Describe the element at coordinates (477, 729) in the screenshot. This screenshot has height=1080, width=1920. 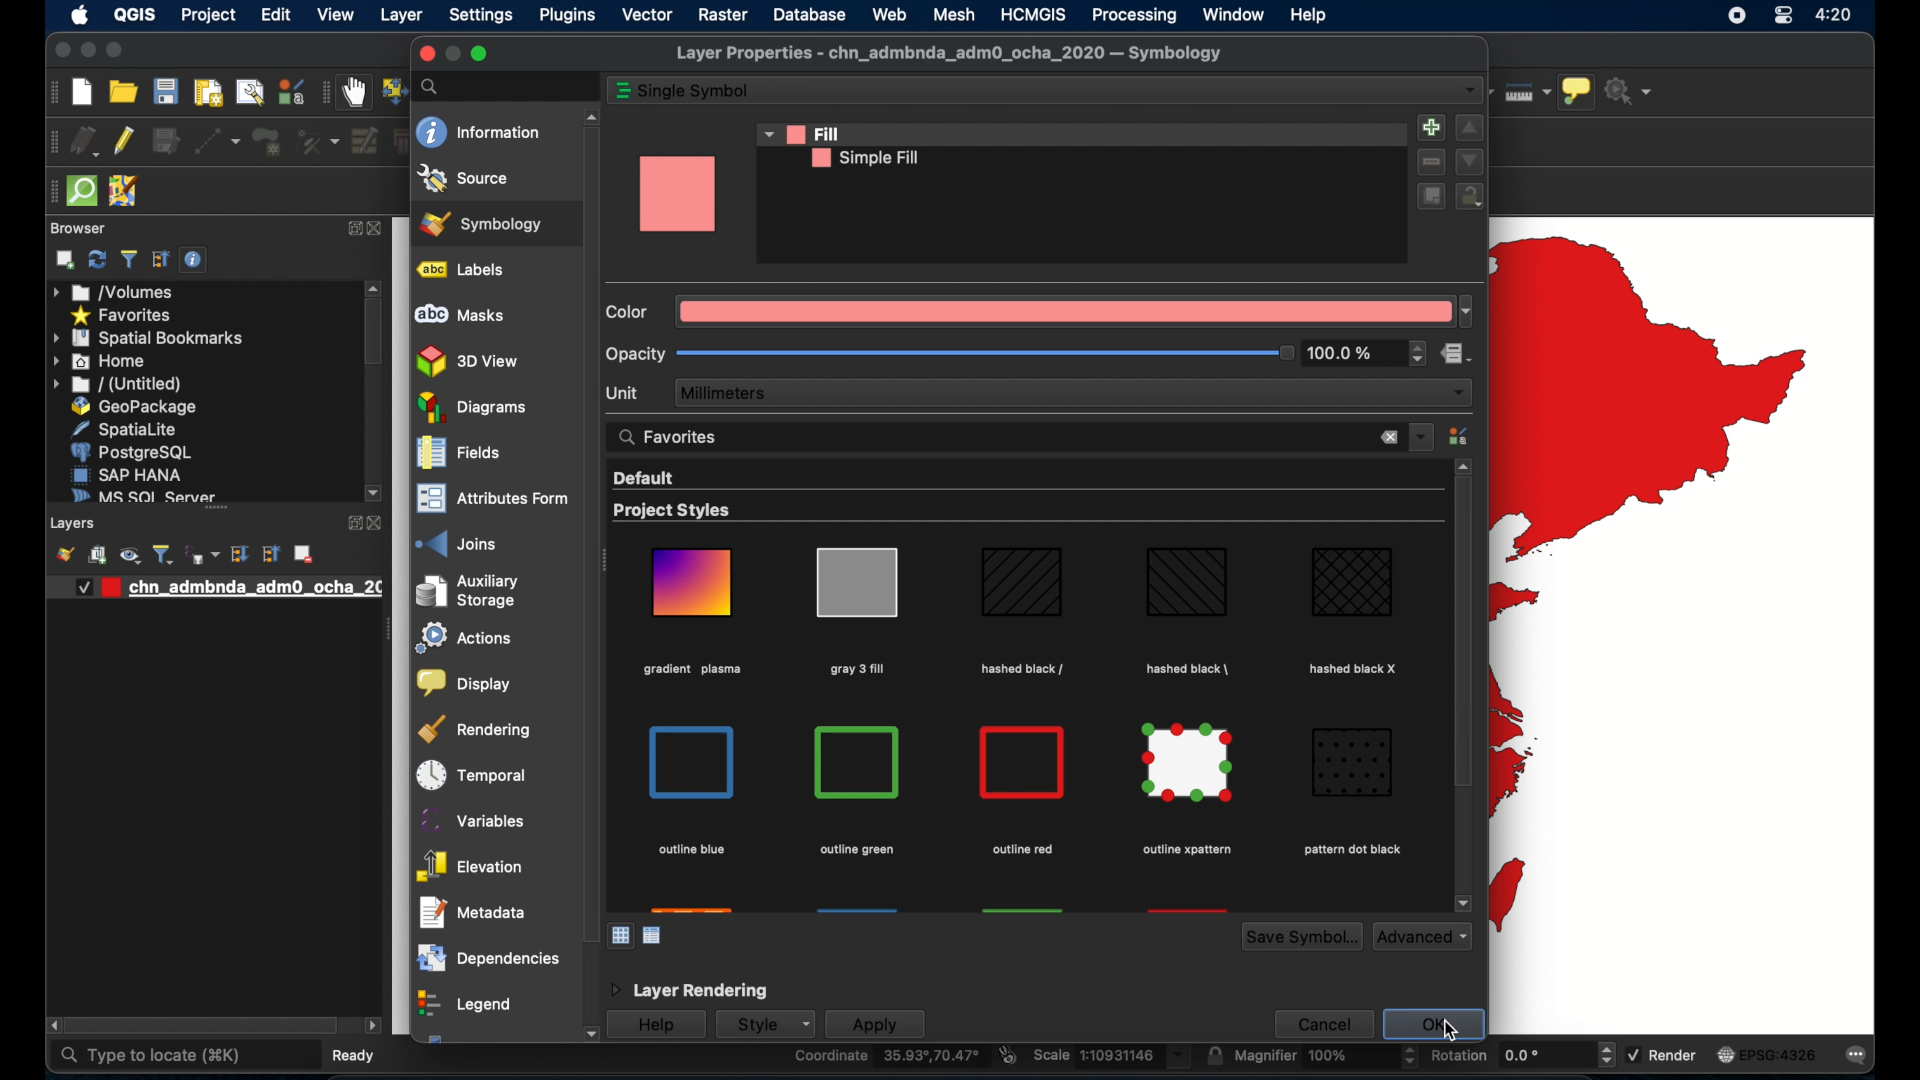
I see `rendering` at that location.